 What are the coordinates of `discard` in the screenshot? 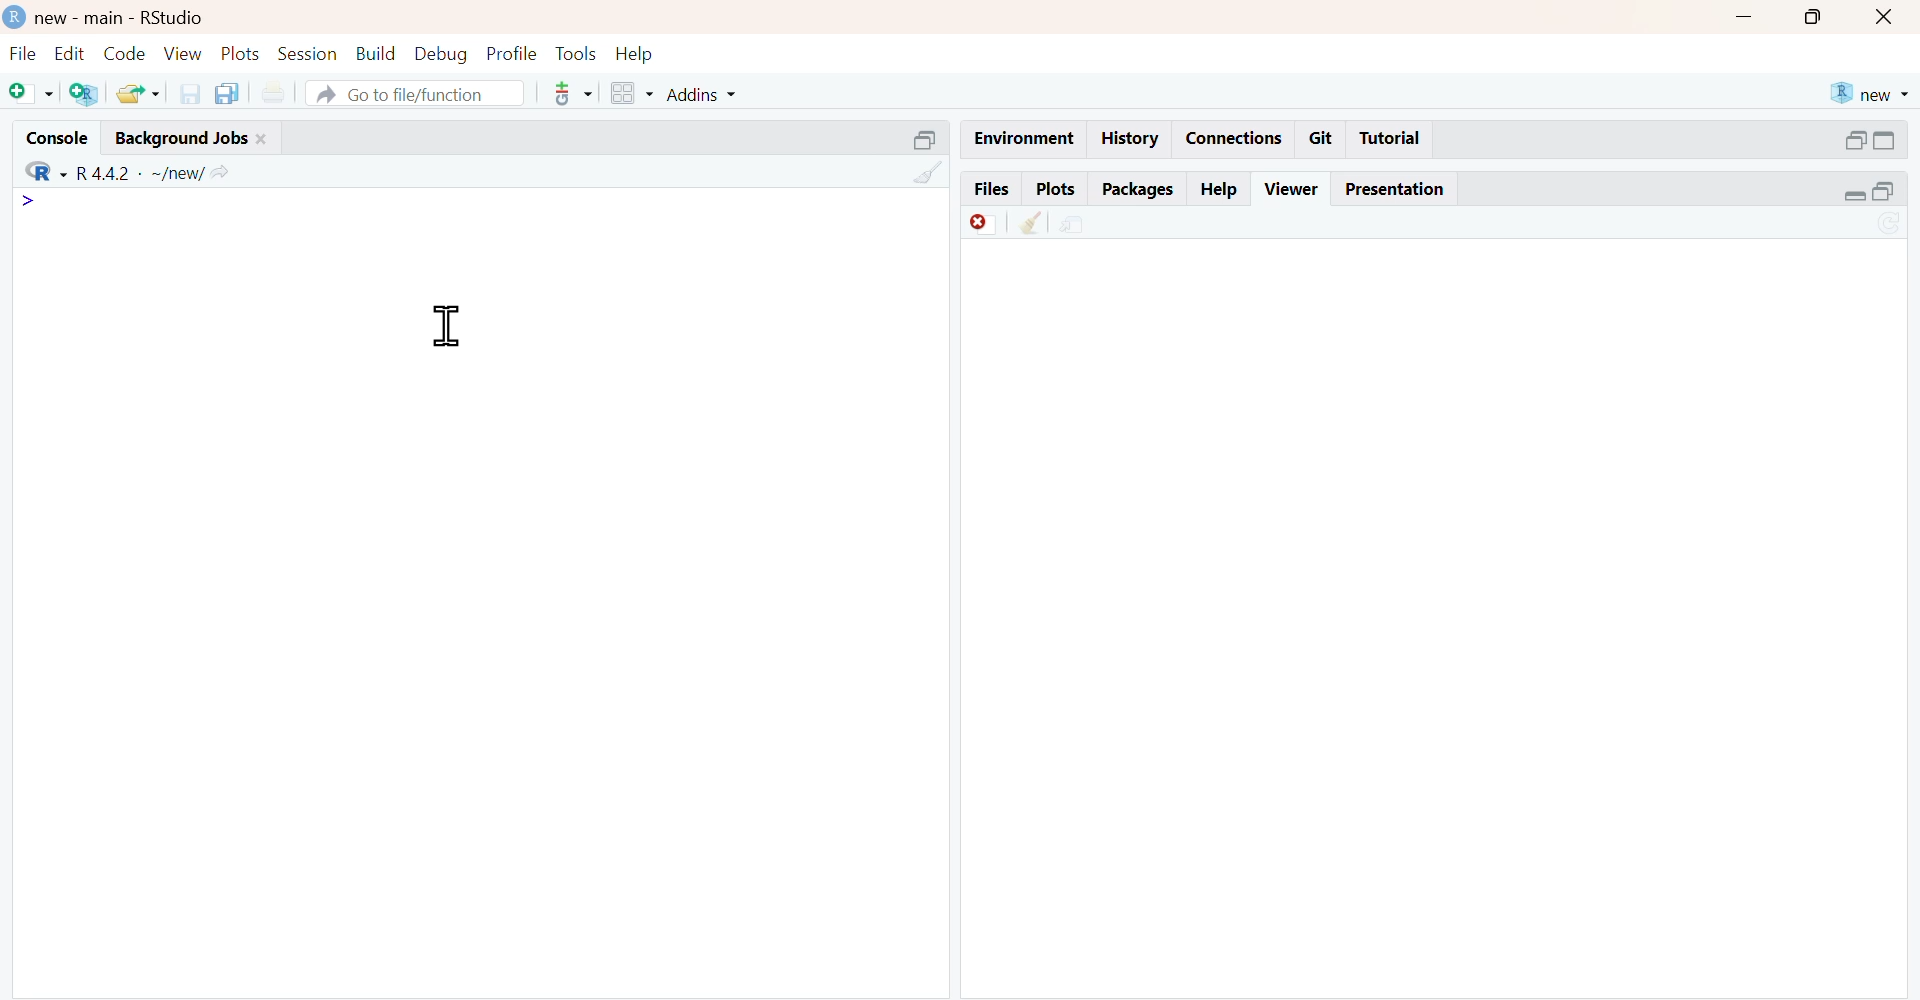 It's located at (984, 225).